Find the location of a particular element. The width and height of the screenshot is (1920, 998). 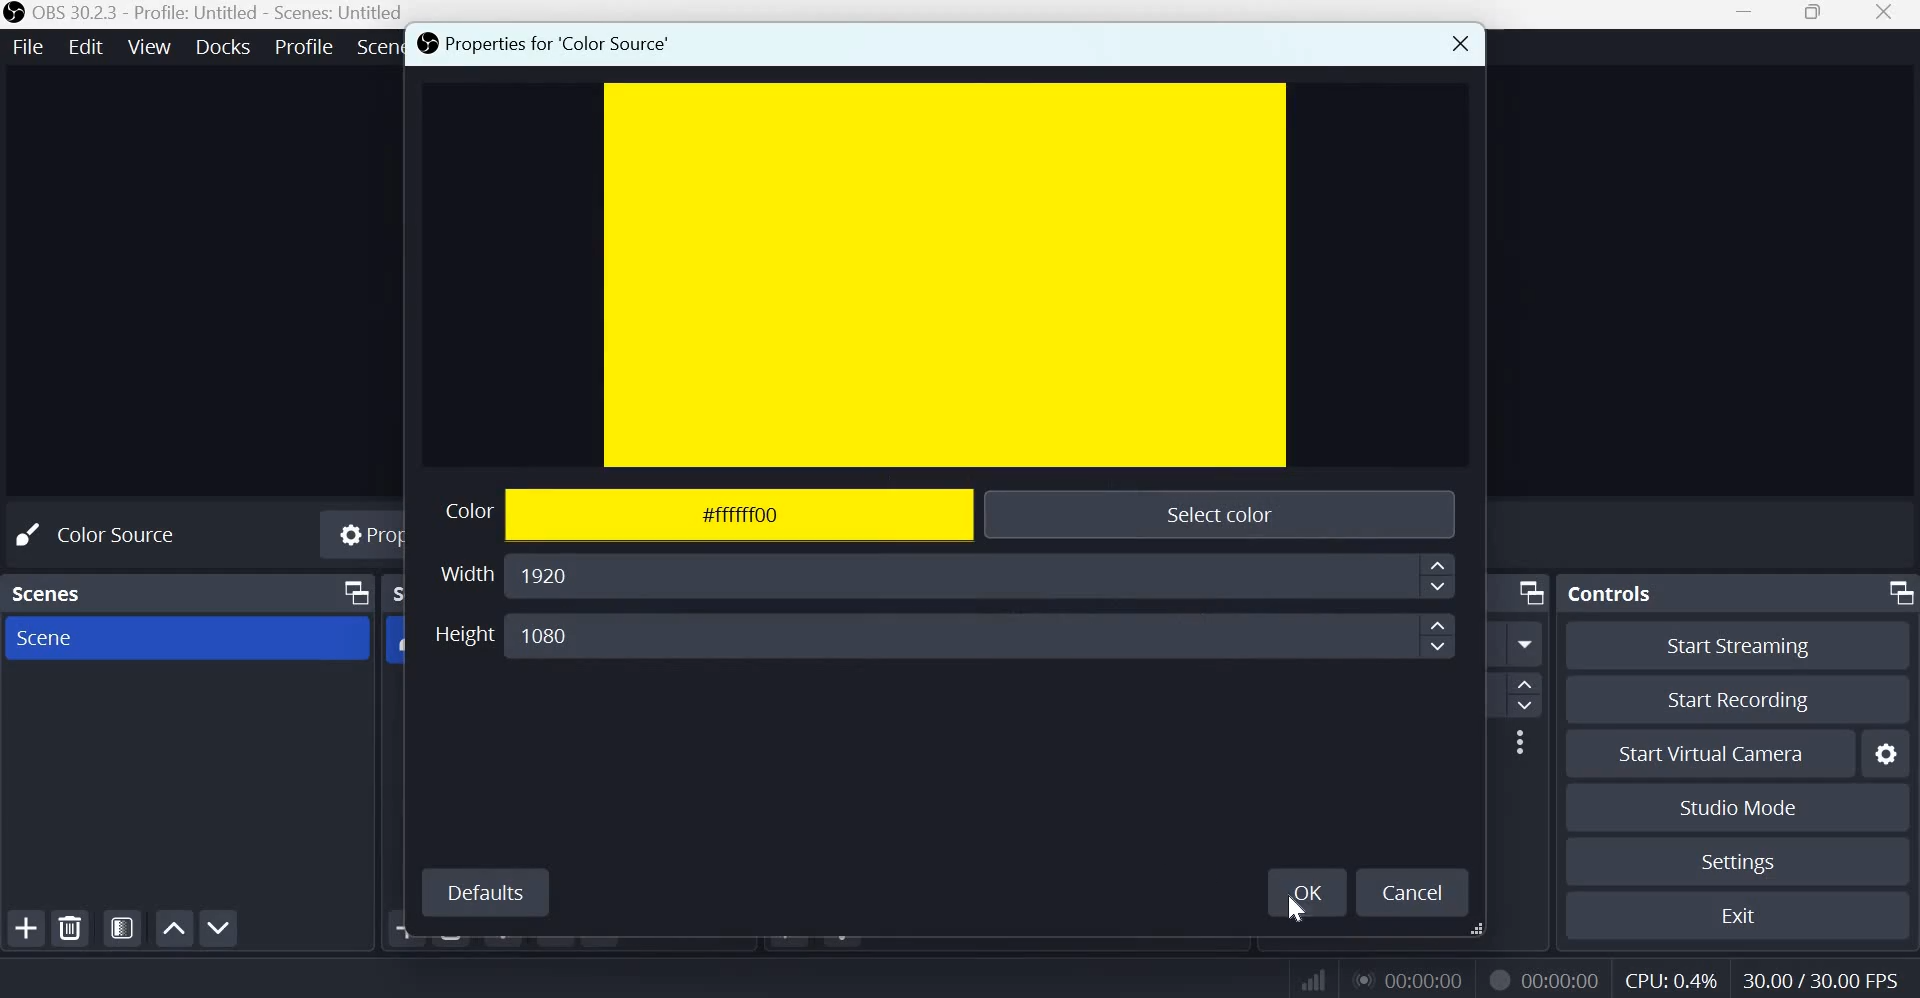

Configure virtual camers is located at coordinates (1889, 755).